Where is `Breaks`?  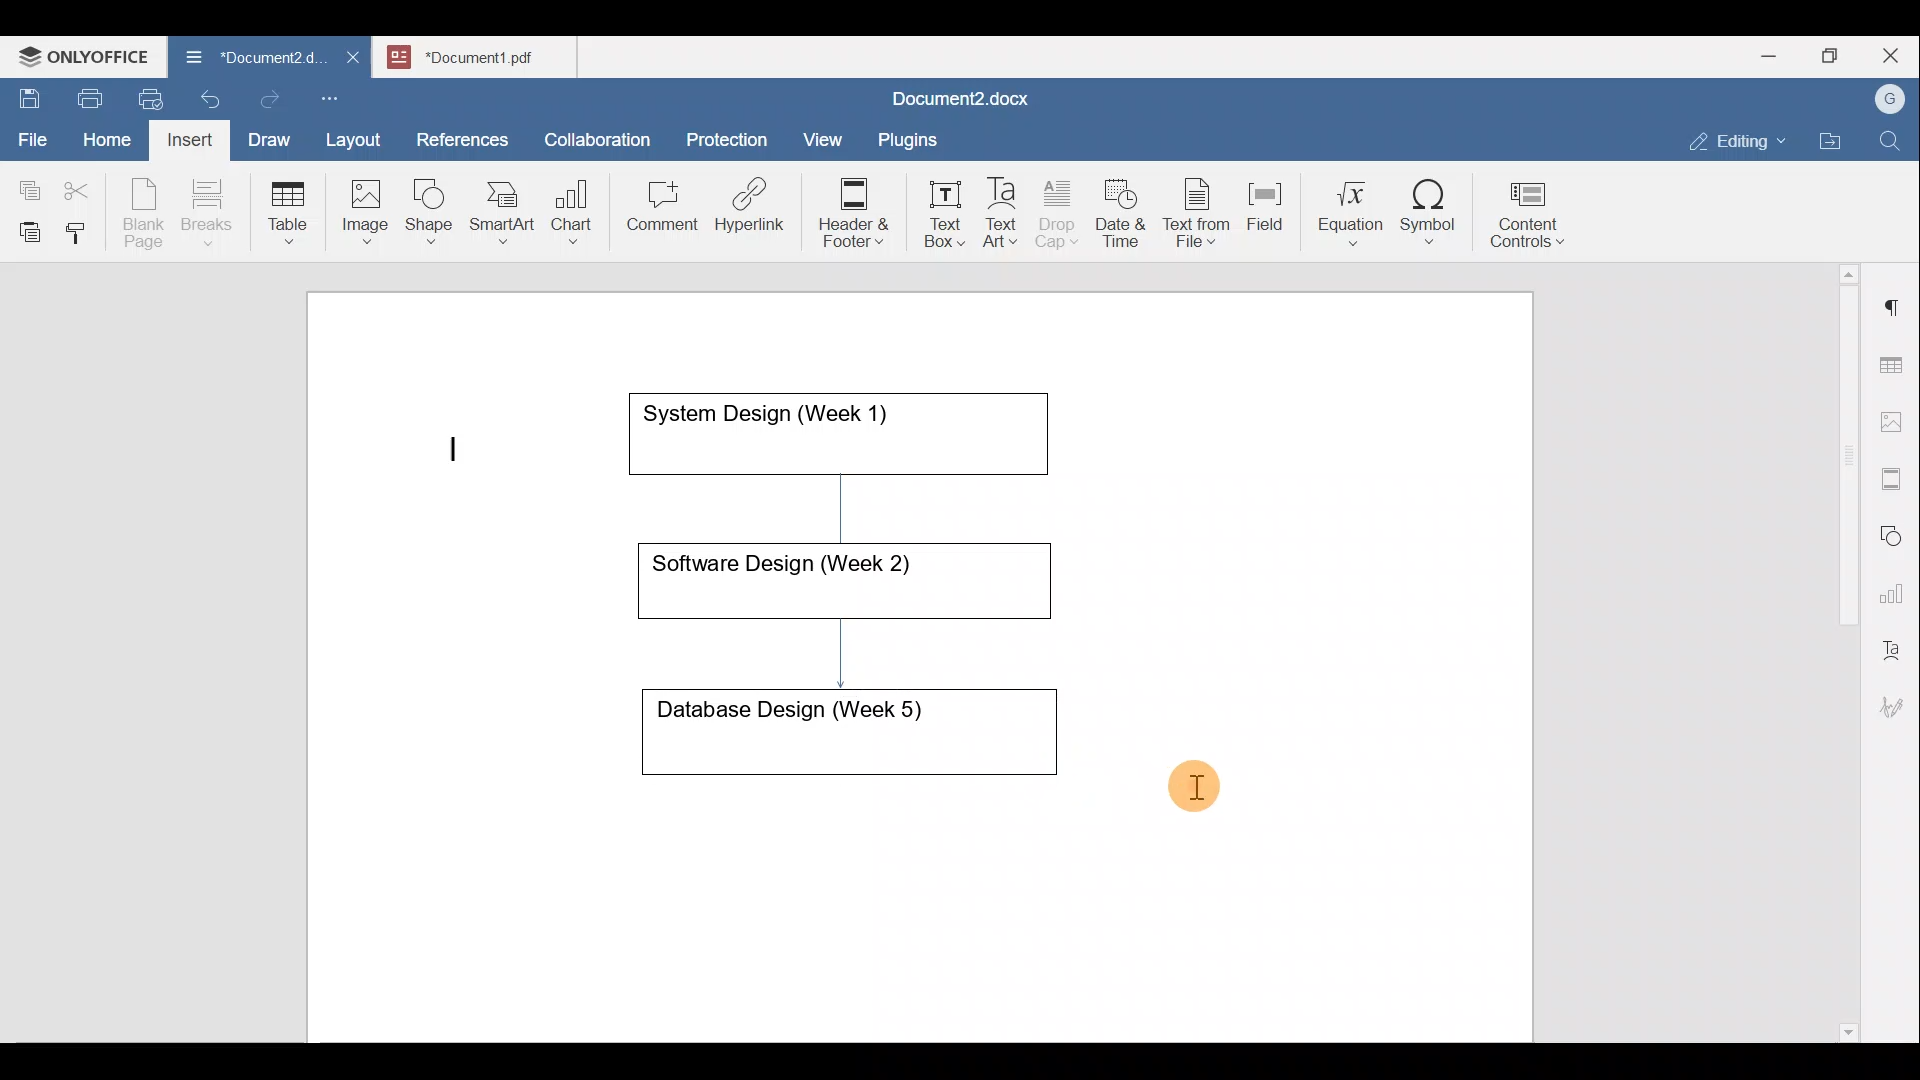
Breaks is located at coordinates (206, 214).